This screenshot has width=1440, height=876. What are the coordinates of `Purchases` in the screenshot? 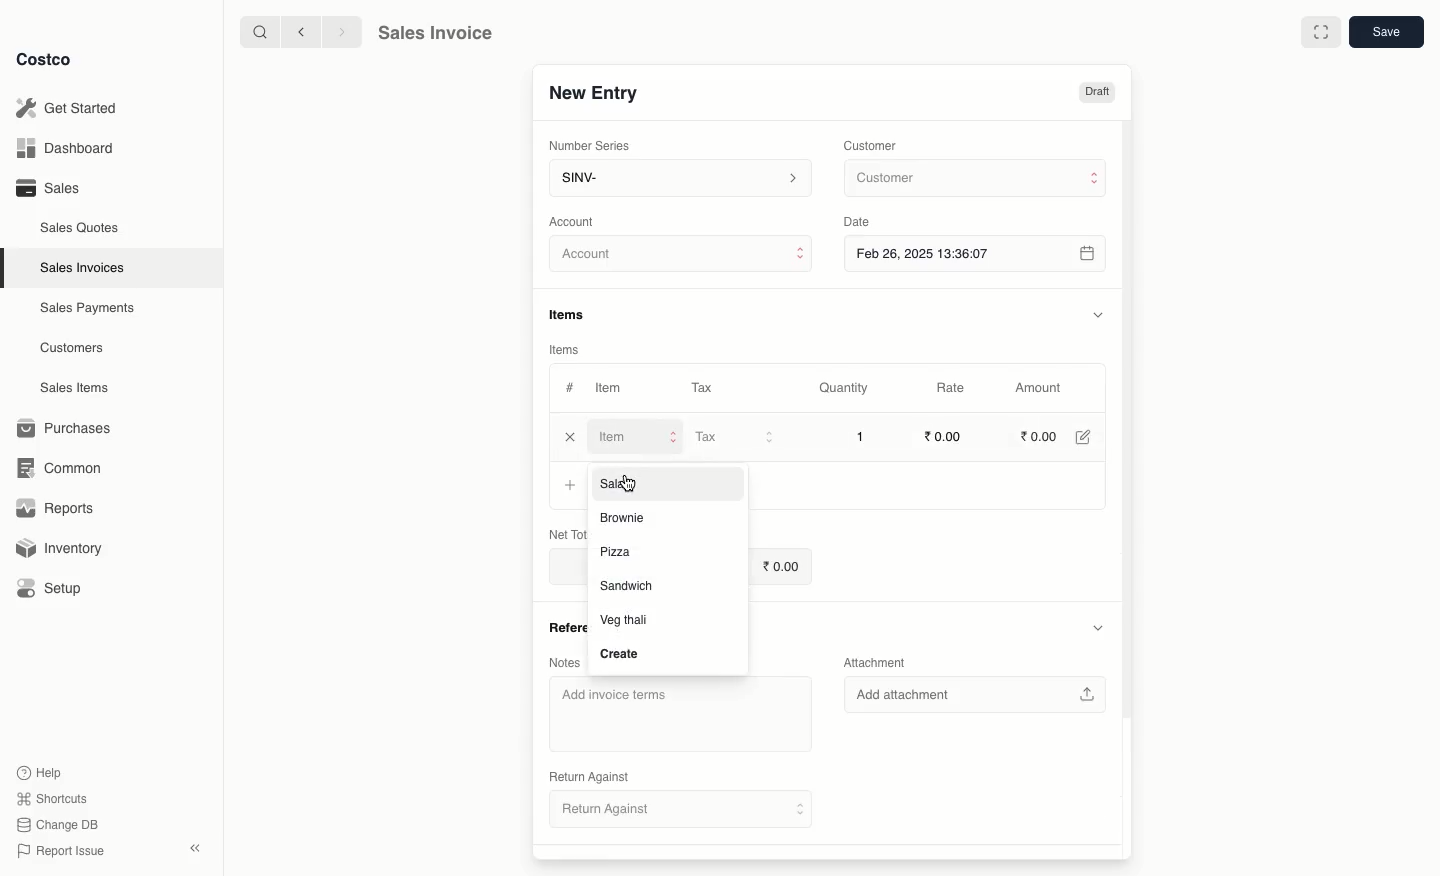 It's located at (69, 428).